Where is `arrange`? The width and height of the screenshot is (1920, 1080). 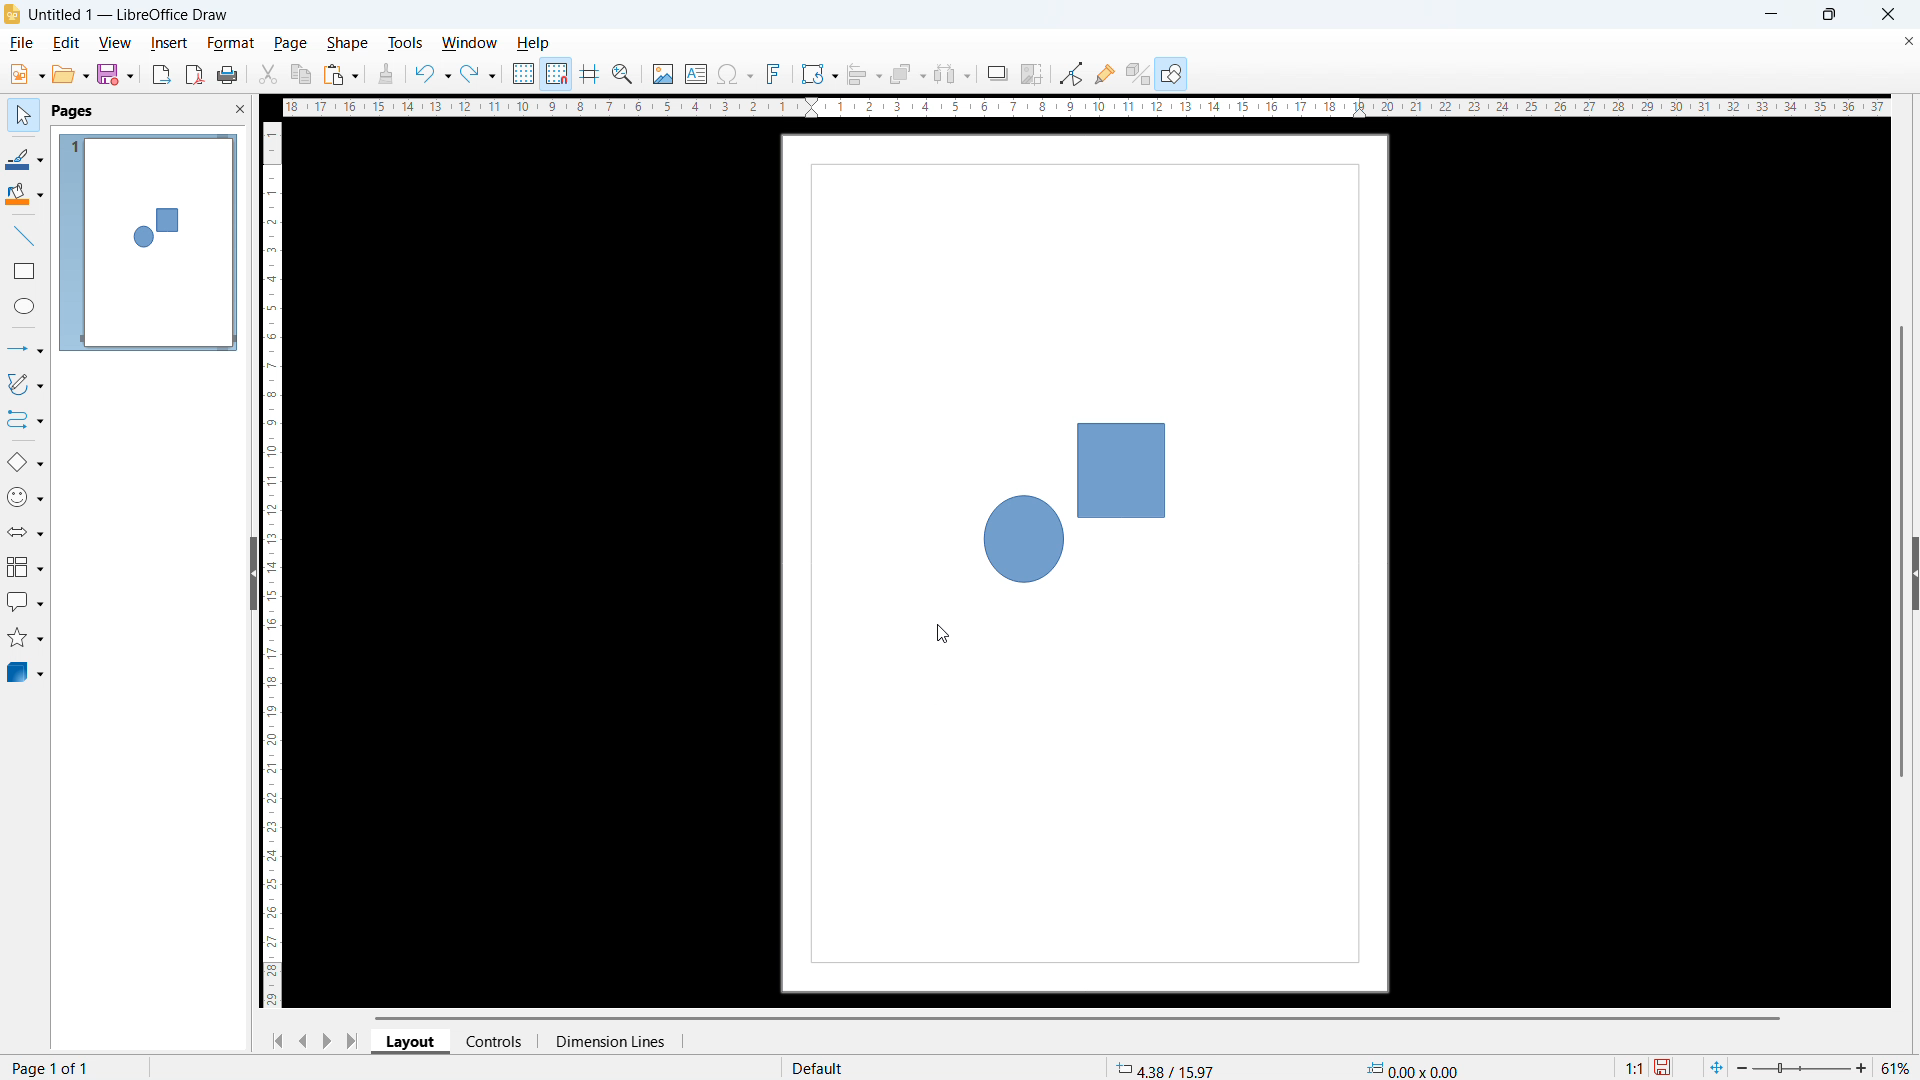
arrange is located at coordinates (906, 75).